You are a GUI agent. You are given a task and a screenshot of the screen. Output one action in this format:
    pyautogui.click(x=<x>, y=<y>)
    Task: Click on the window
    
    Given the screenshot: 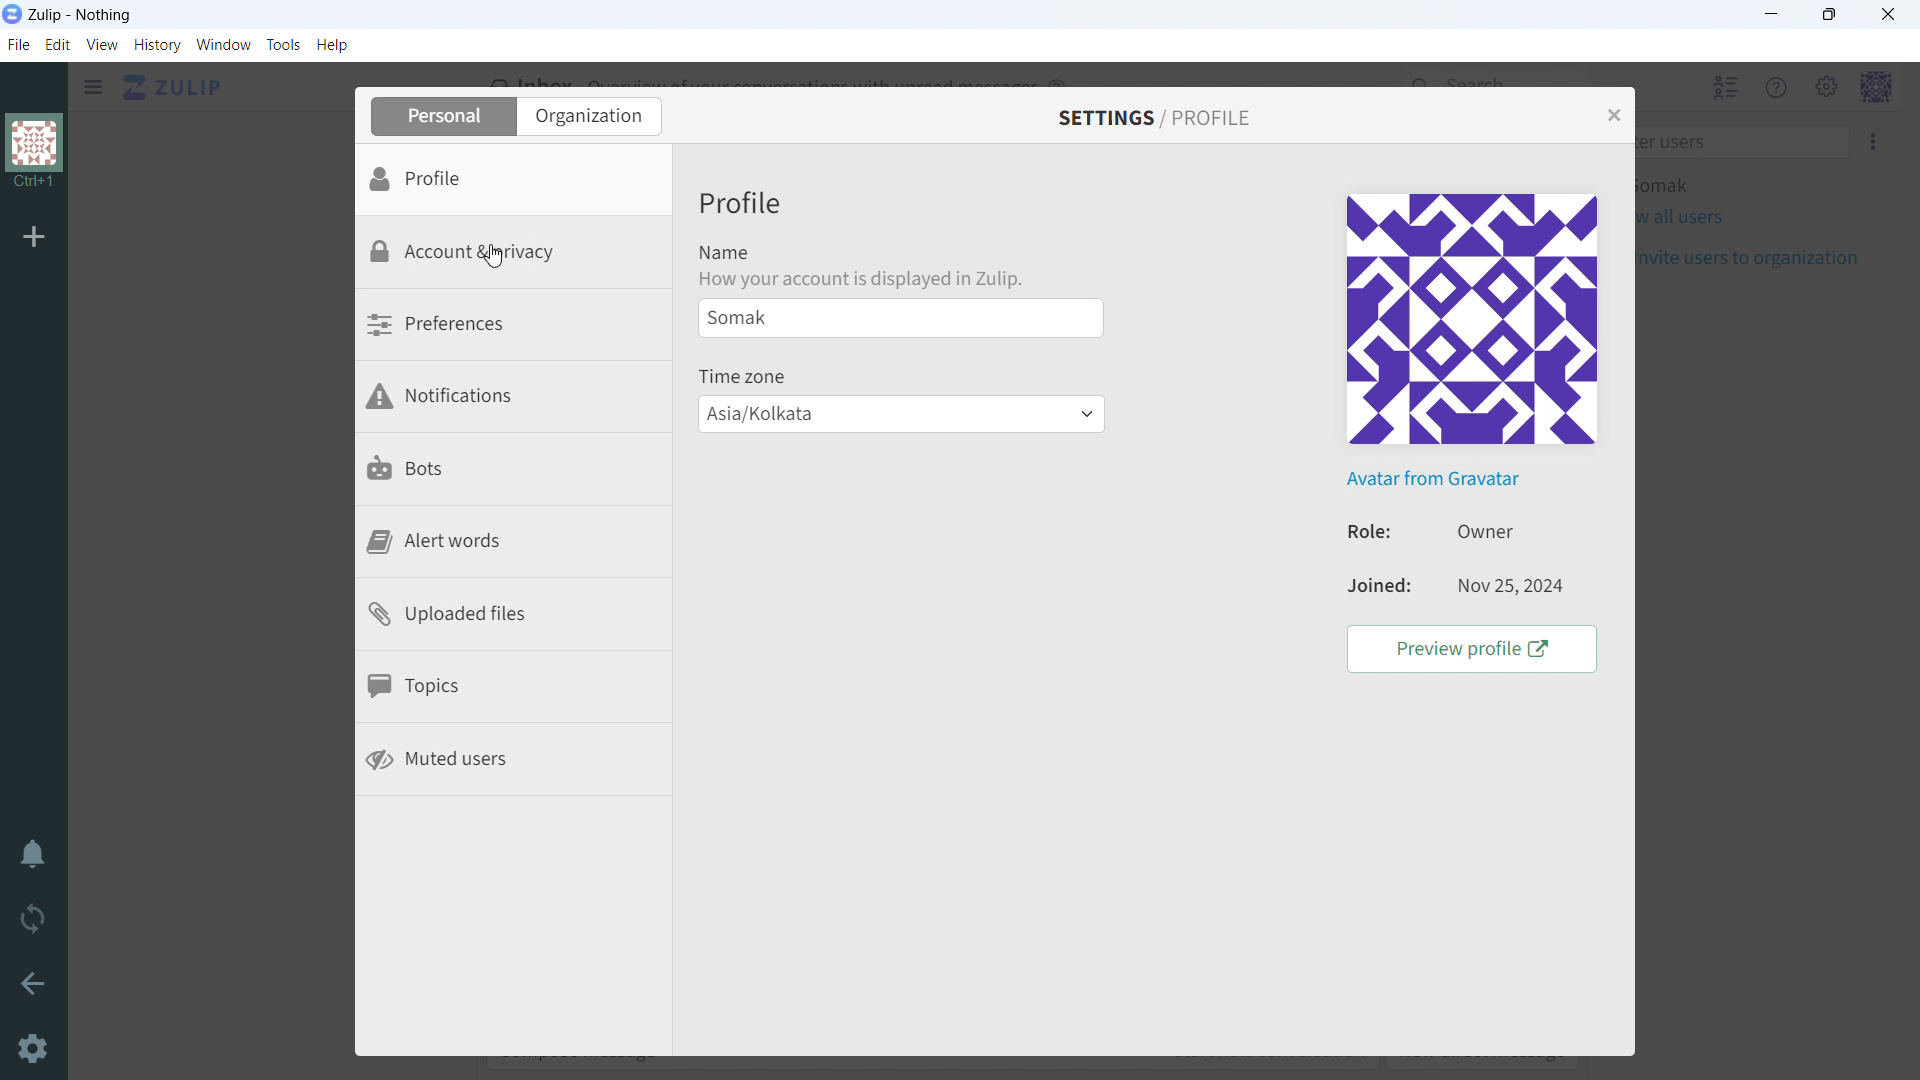 What is the action you would take?
    pyautogui.click(x=225, y=45)
    